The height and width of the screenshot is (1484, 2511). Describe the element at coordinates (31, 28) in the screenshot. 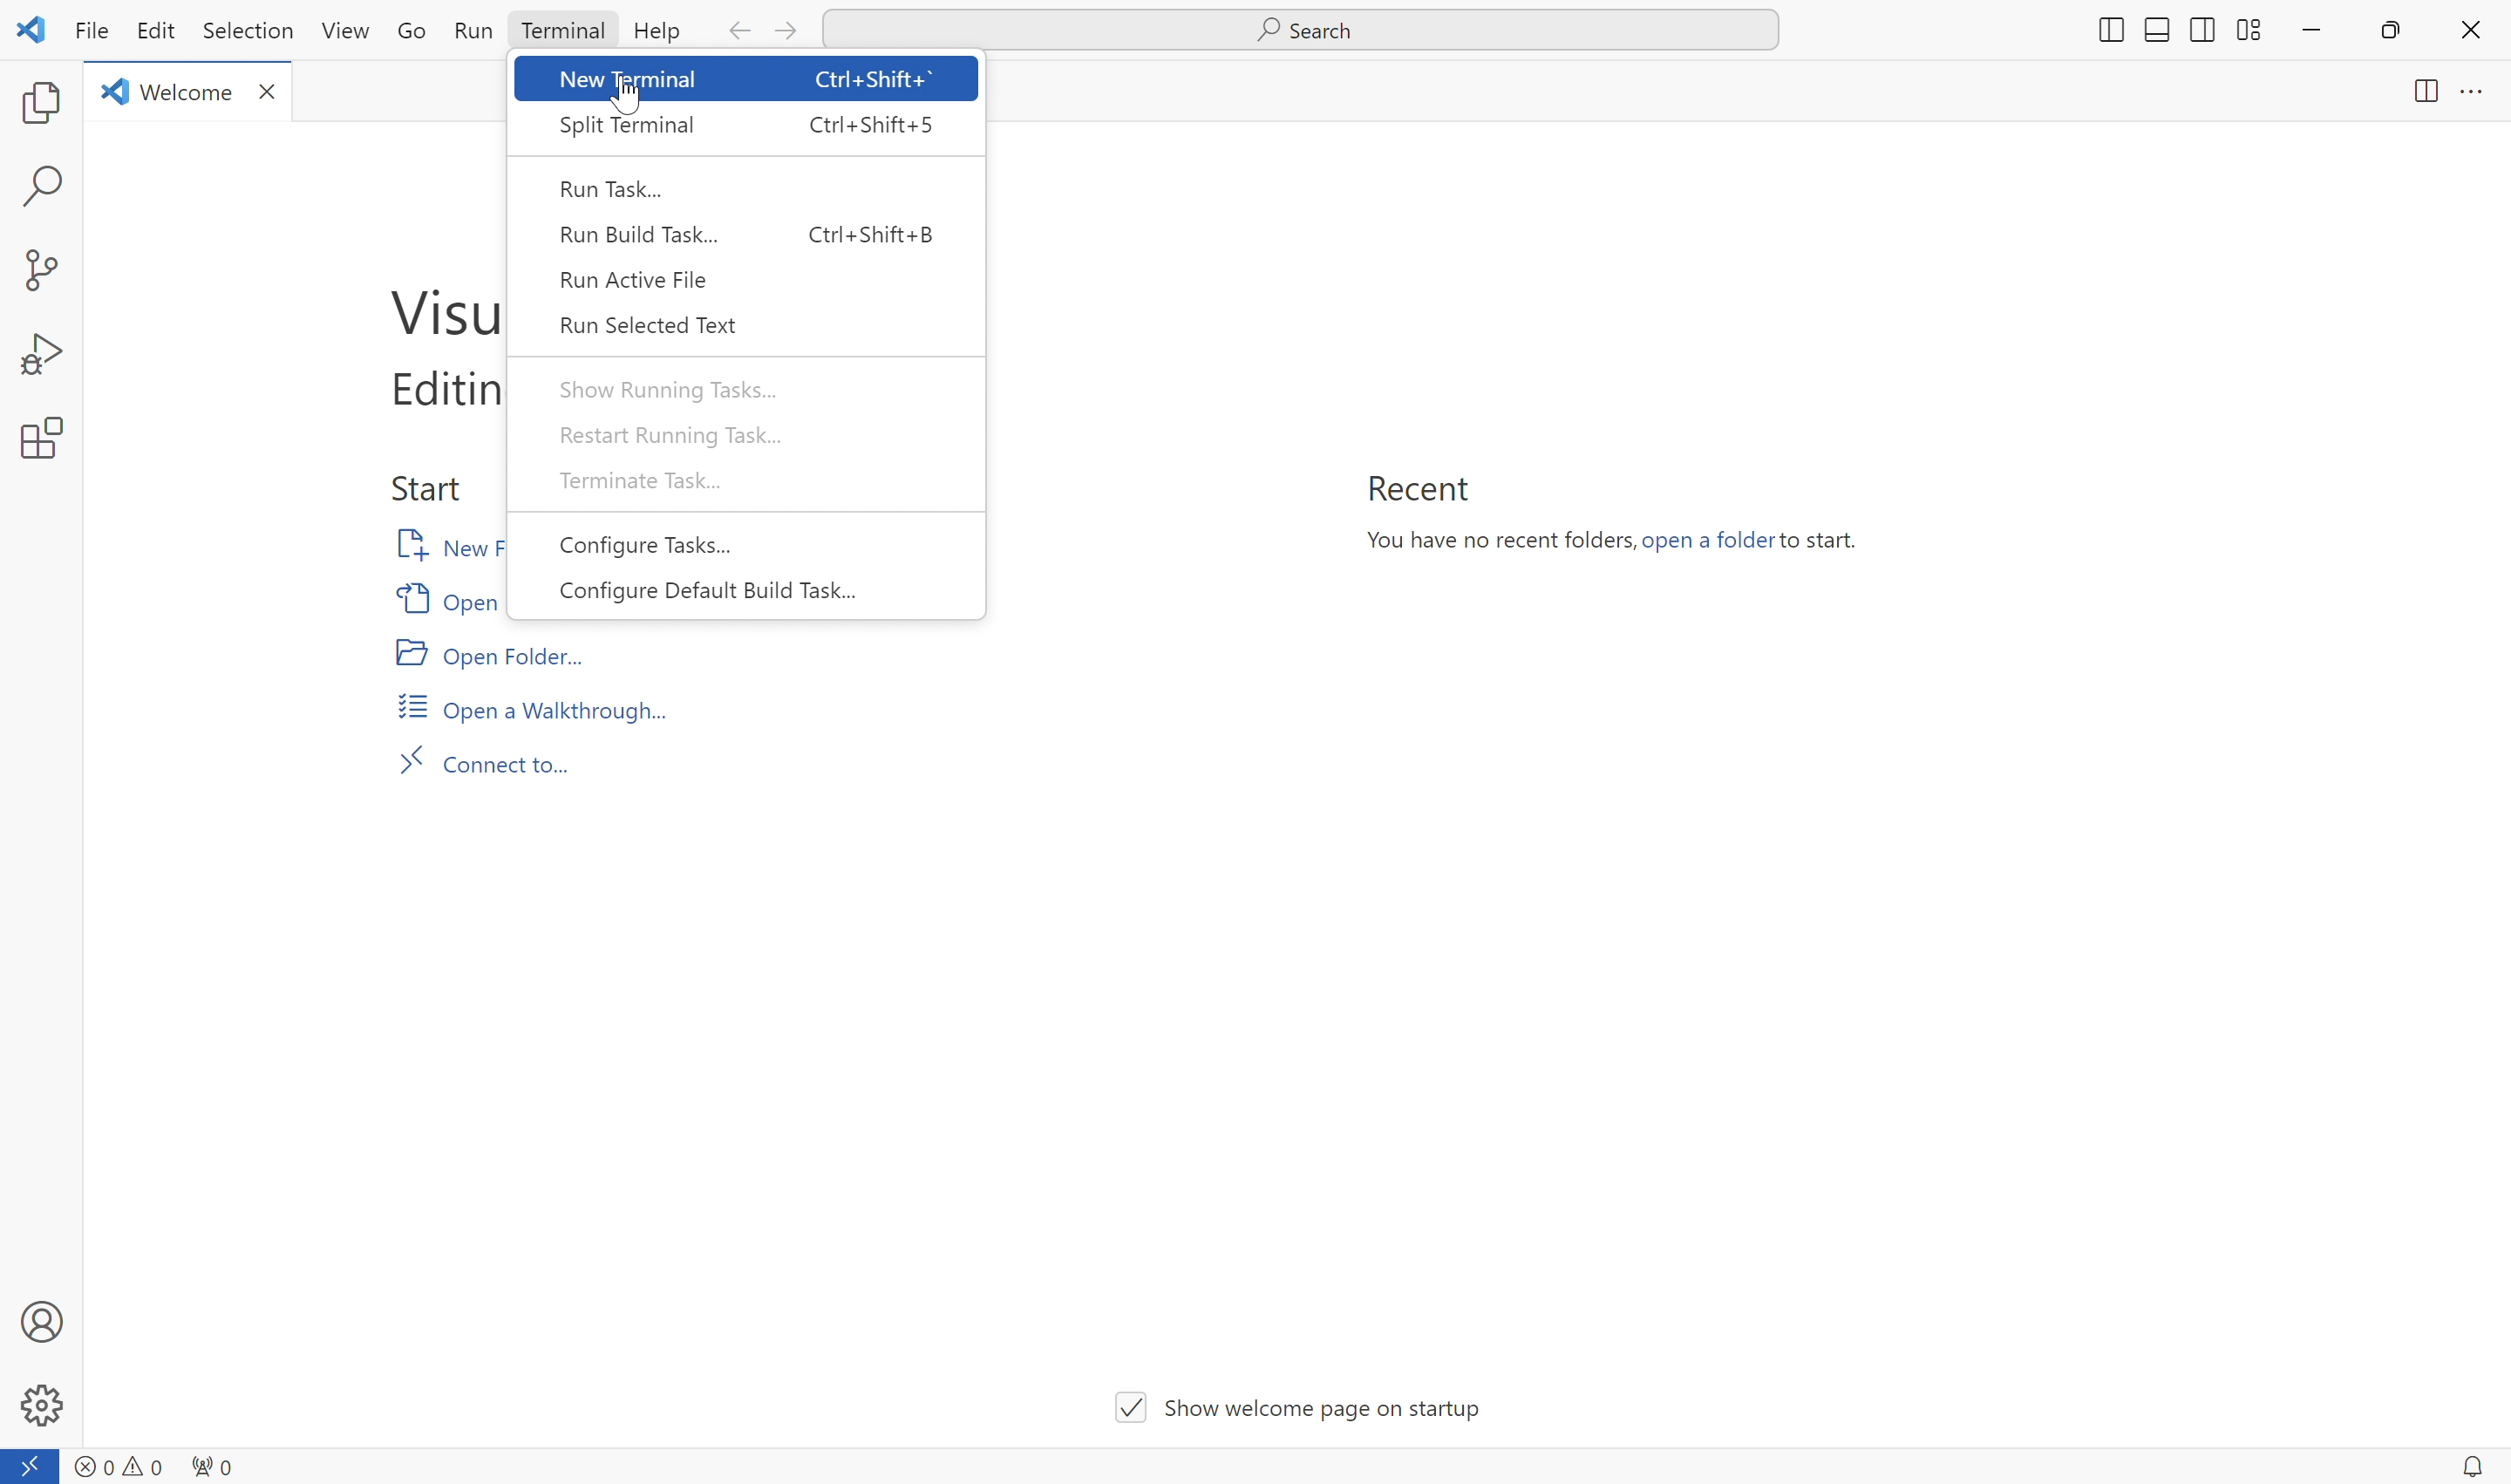

I see `icon` at that location.